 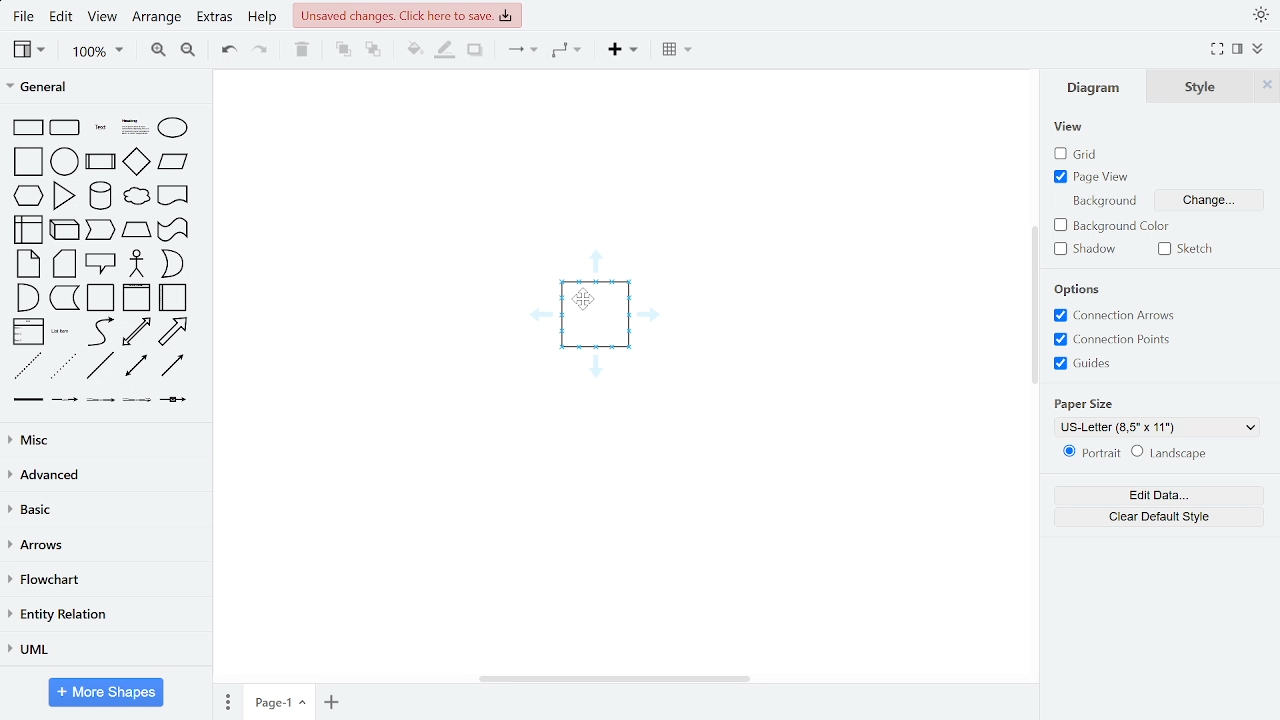 What do you see at coordinates (590, 305) in the screenshot?
I see `cursor` at bounding box center [590, 305].